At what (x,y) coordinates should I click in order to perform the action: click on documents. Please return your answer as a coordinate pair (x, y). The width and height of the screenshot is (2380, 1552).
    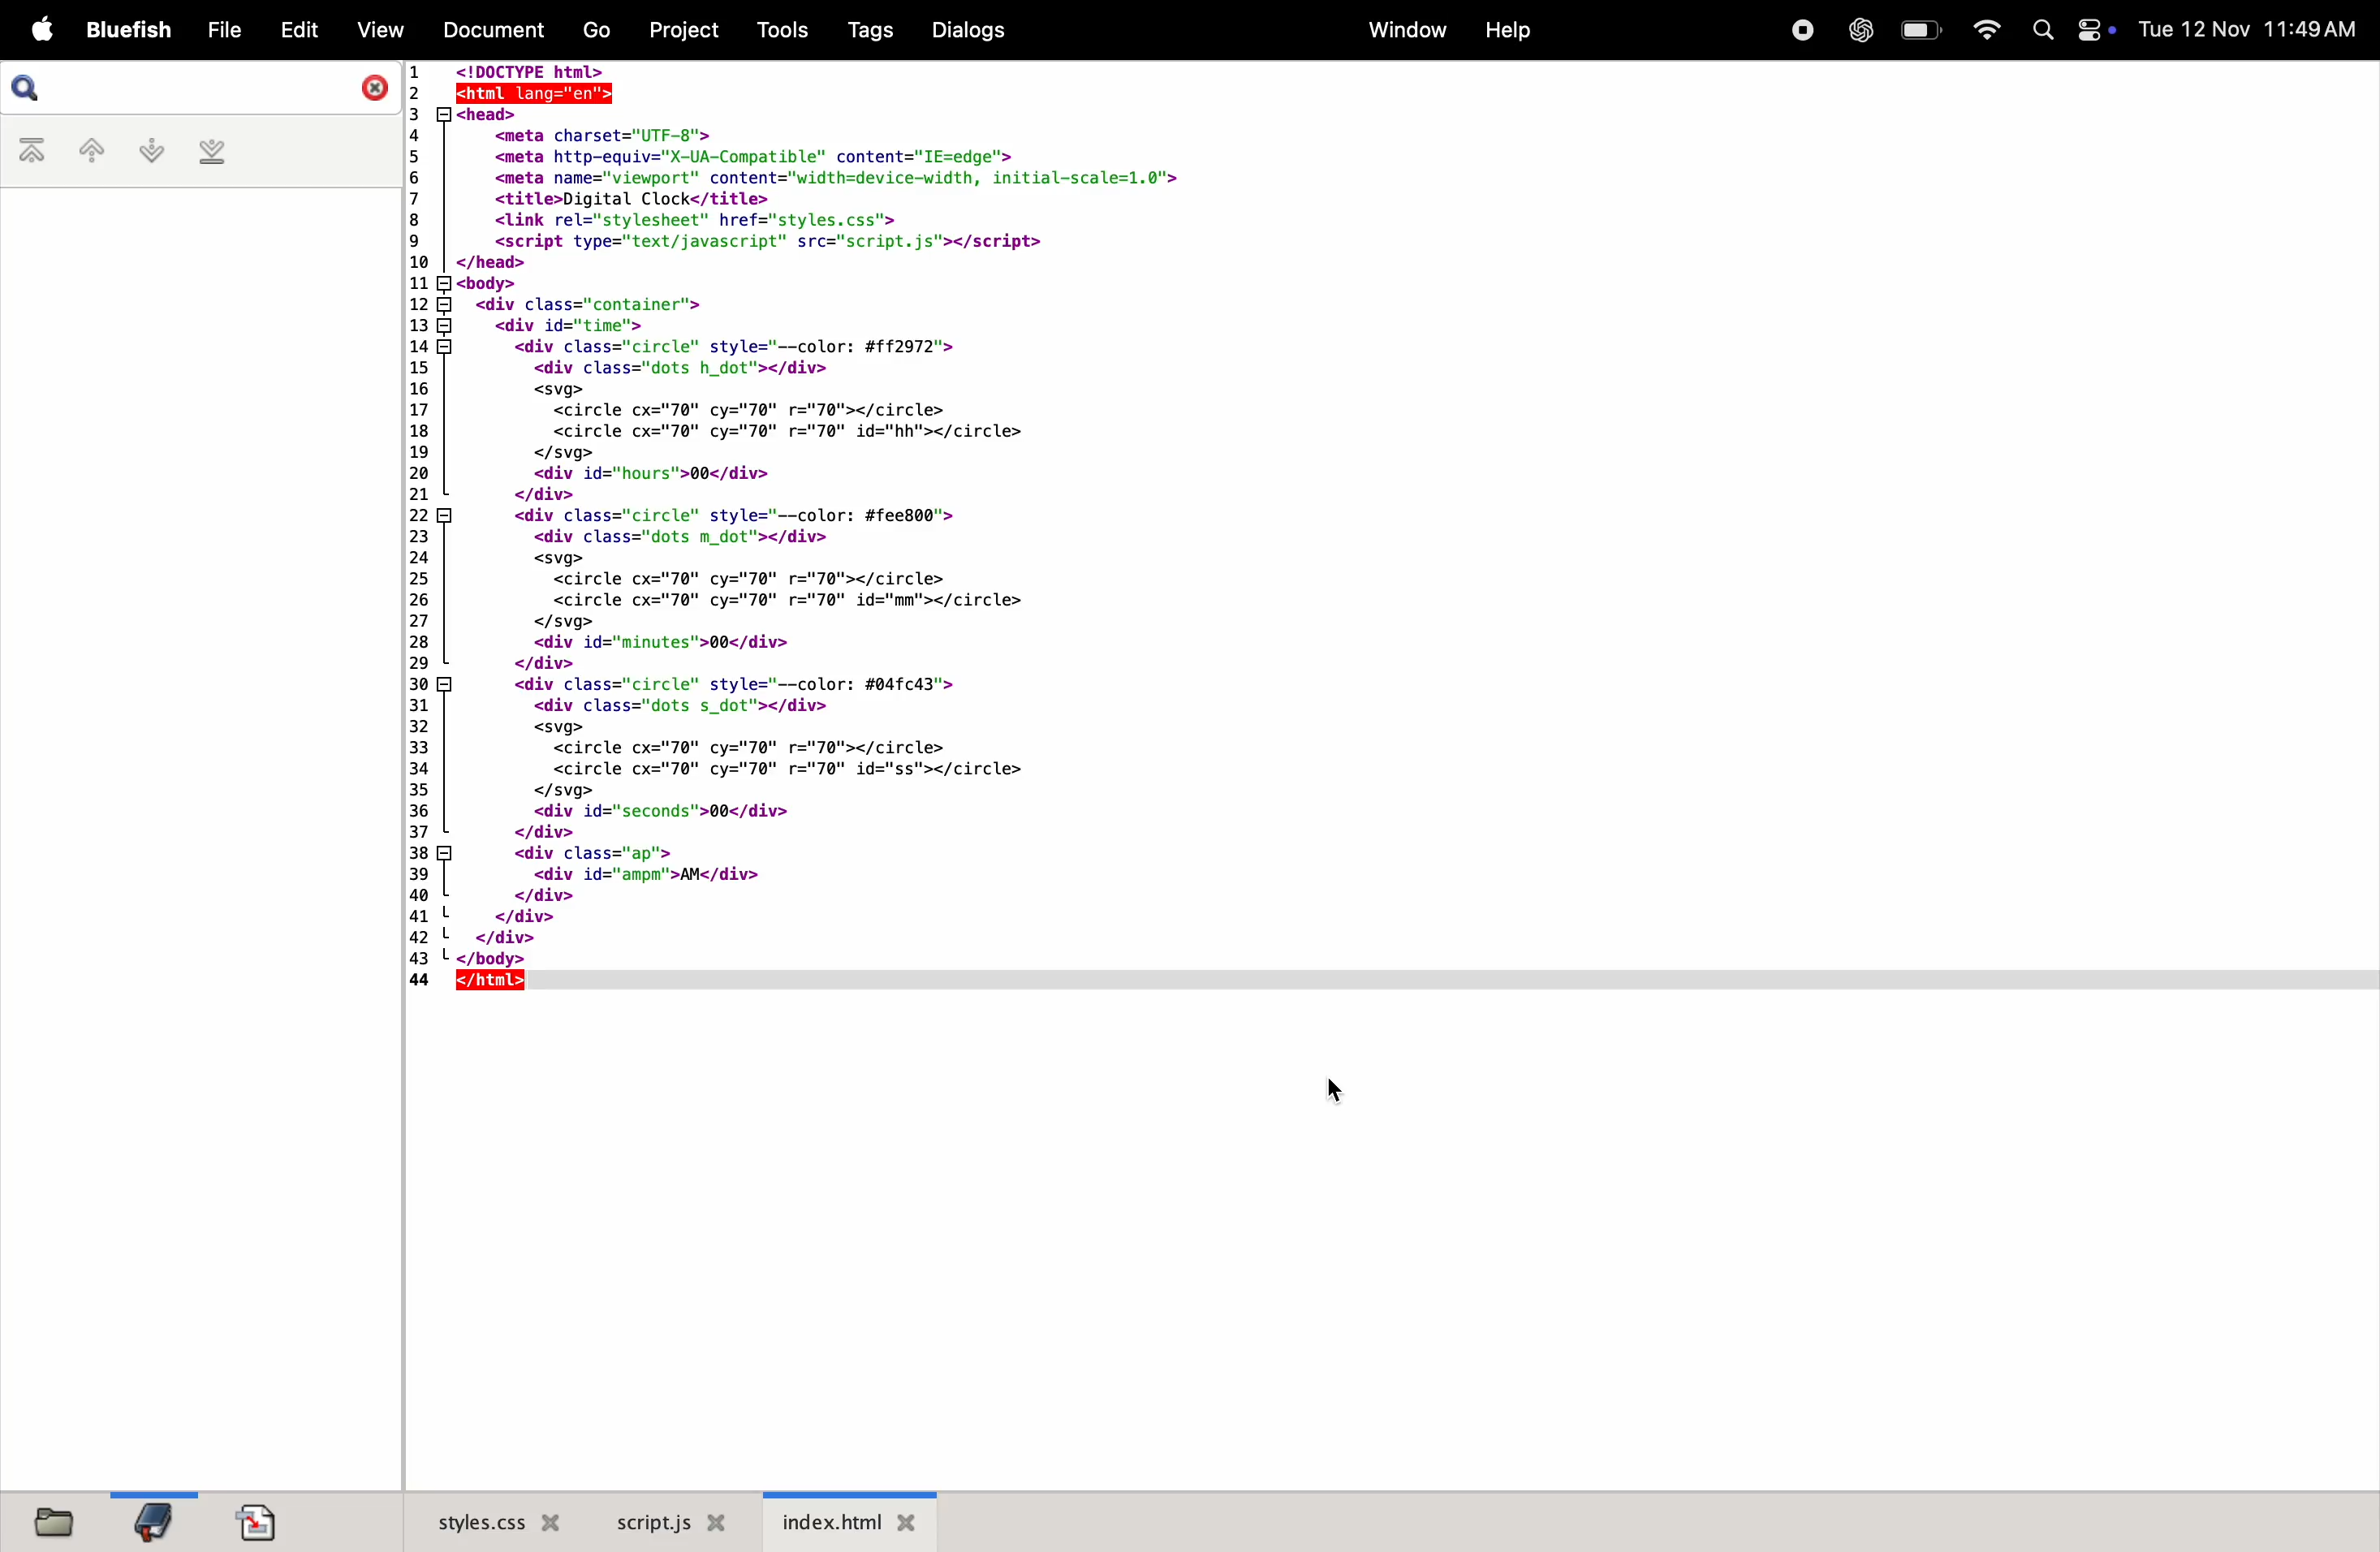
    Looking at the image, I should click on (488, 29).